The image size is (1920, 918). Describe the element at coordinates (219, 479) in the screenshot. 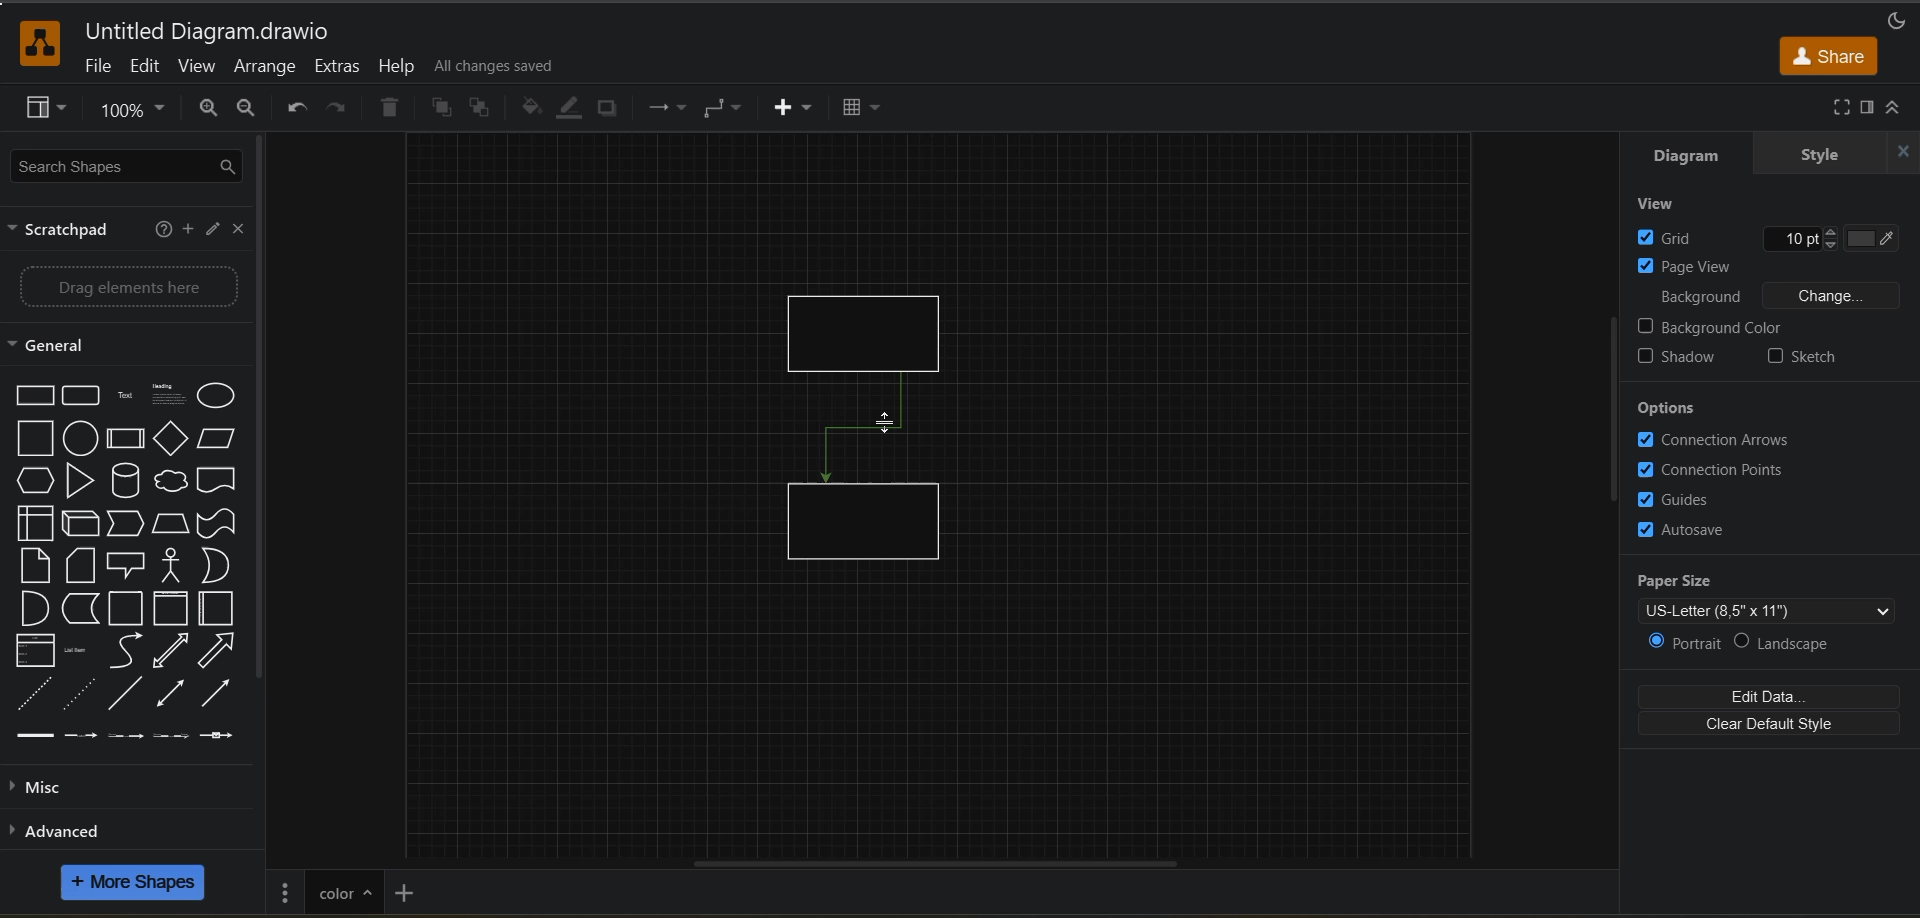

I see `Document` at that location.